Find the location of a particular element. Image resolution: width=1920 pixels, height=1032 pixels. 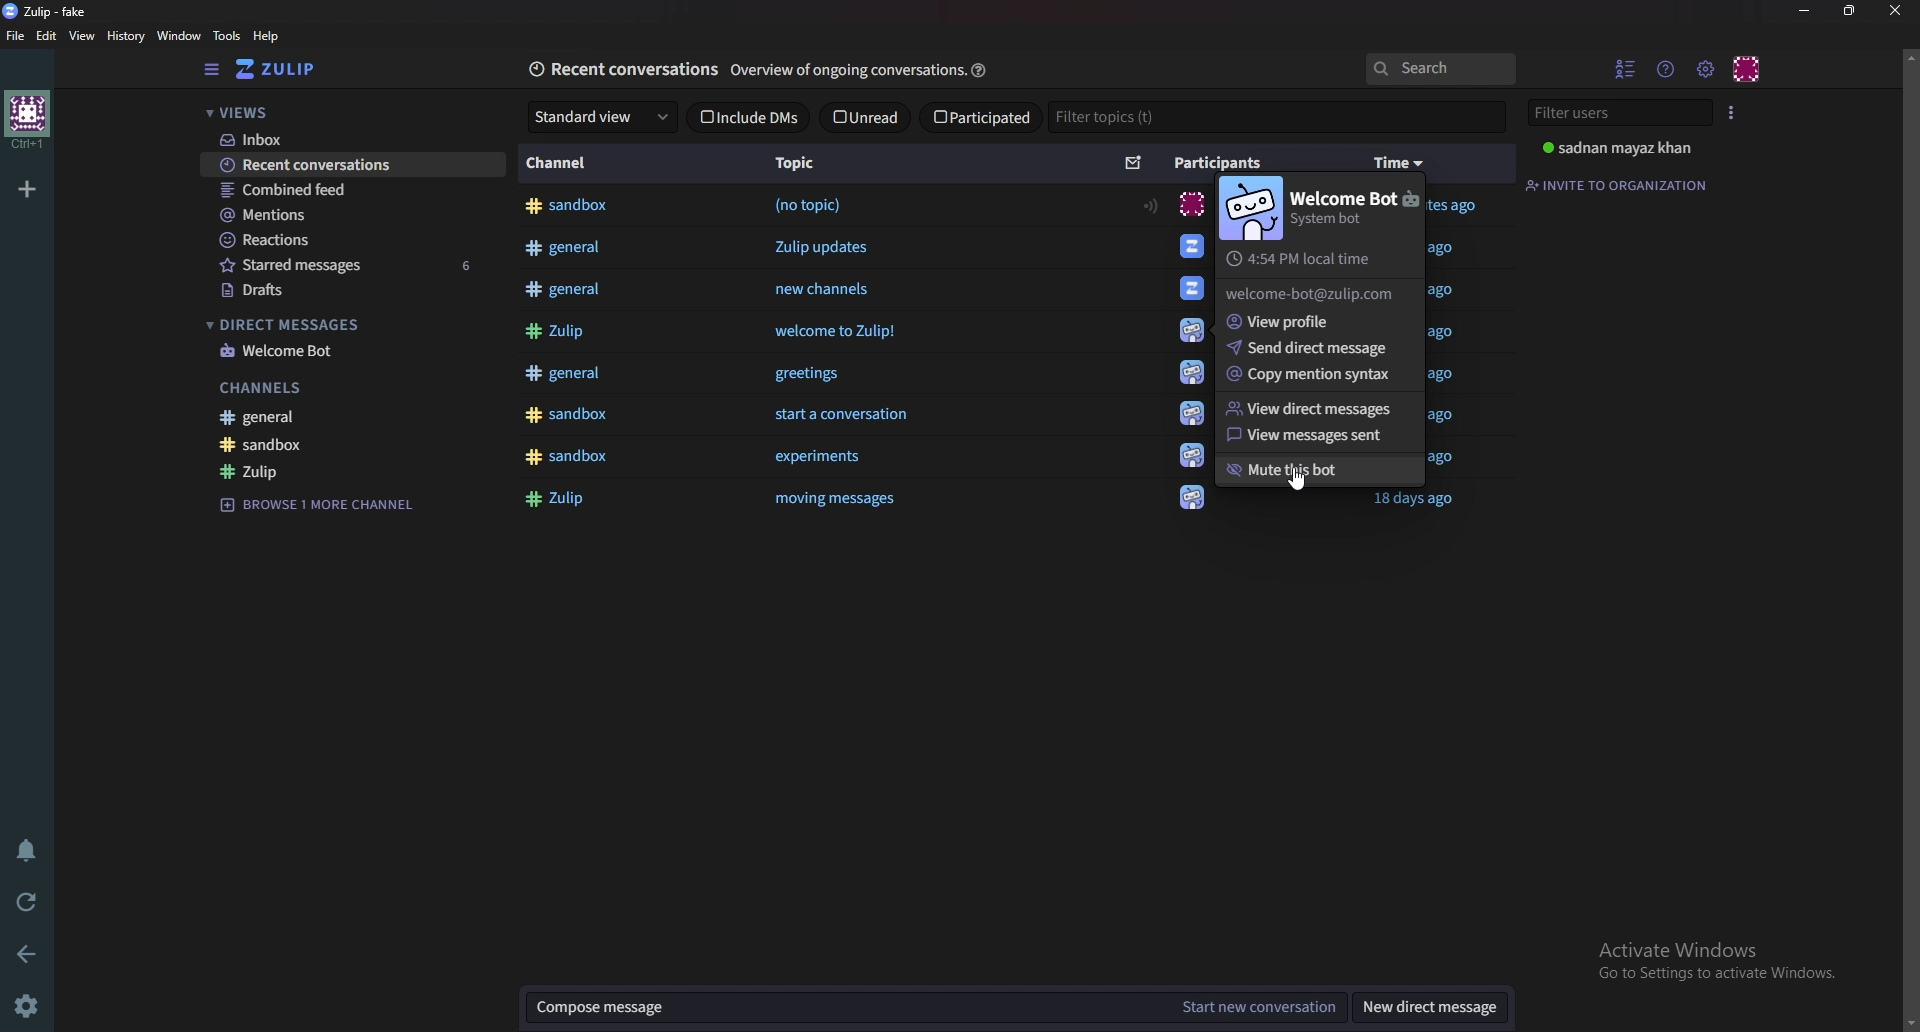

scroll bar is located at coordinates (1909, 538).